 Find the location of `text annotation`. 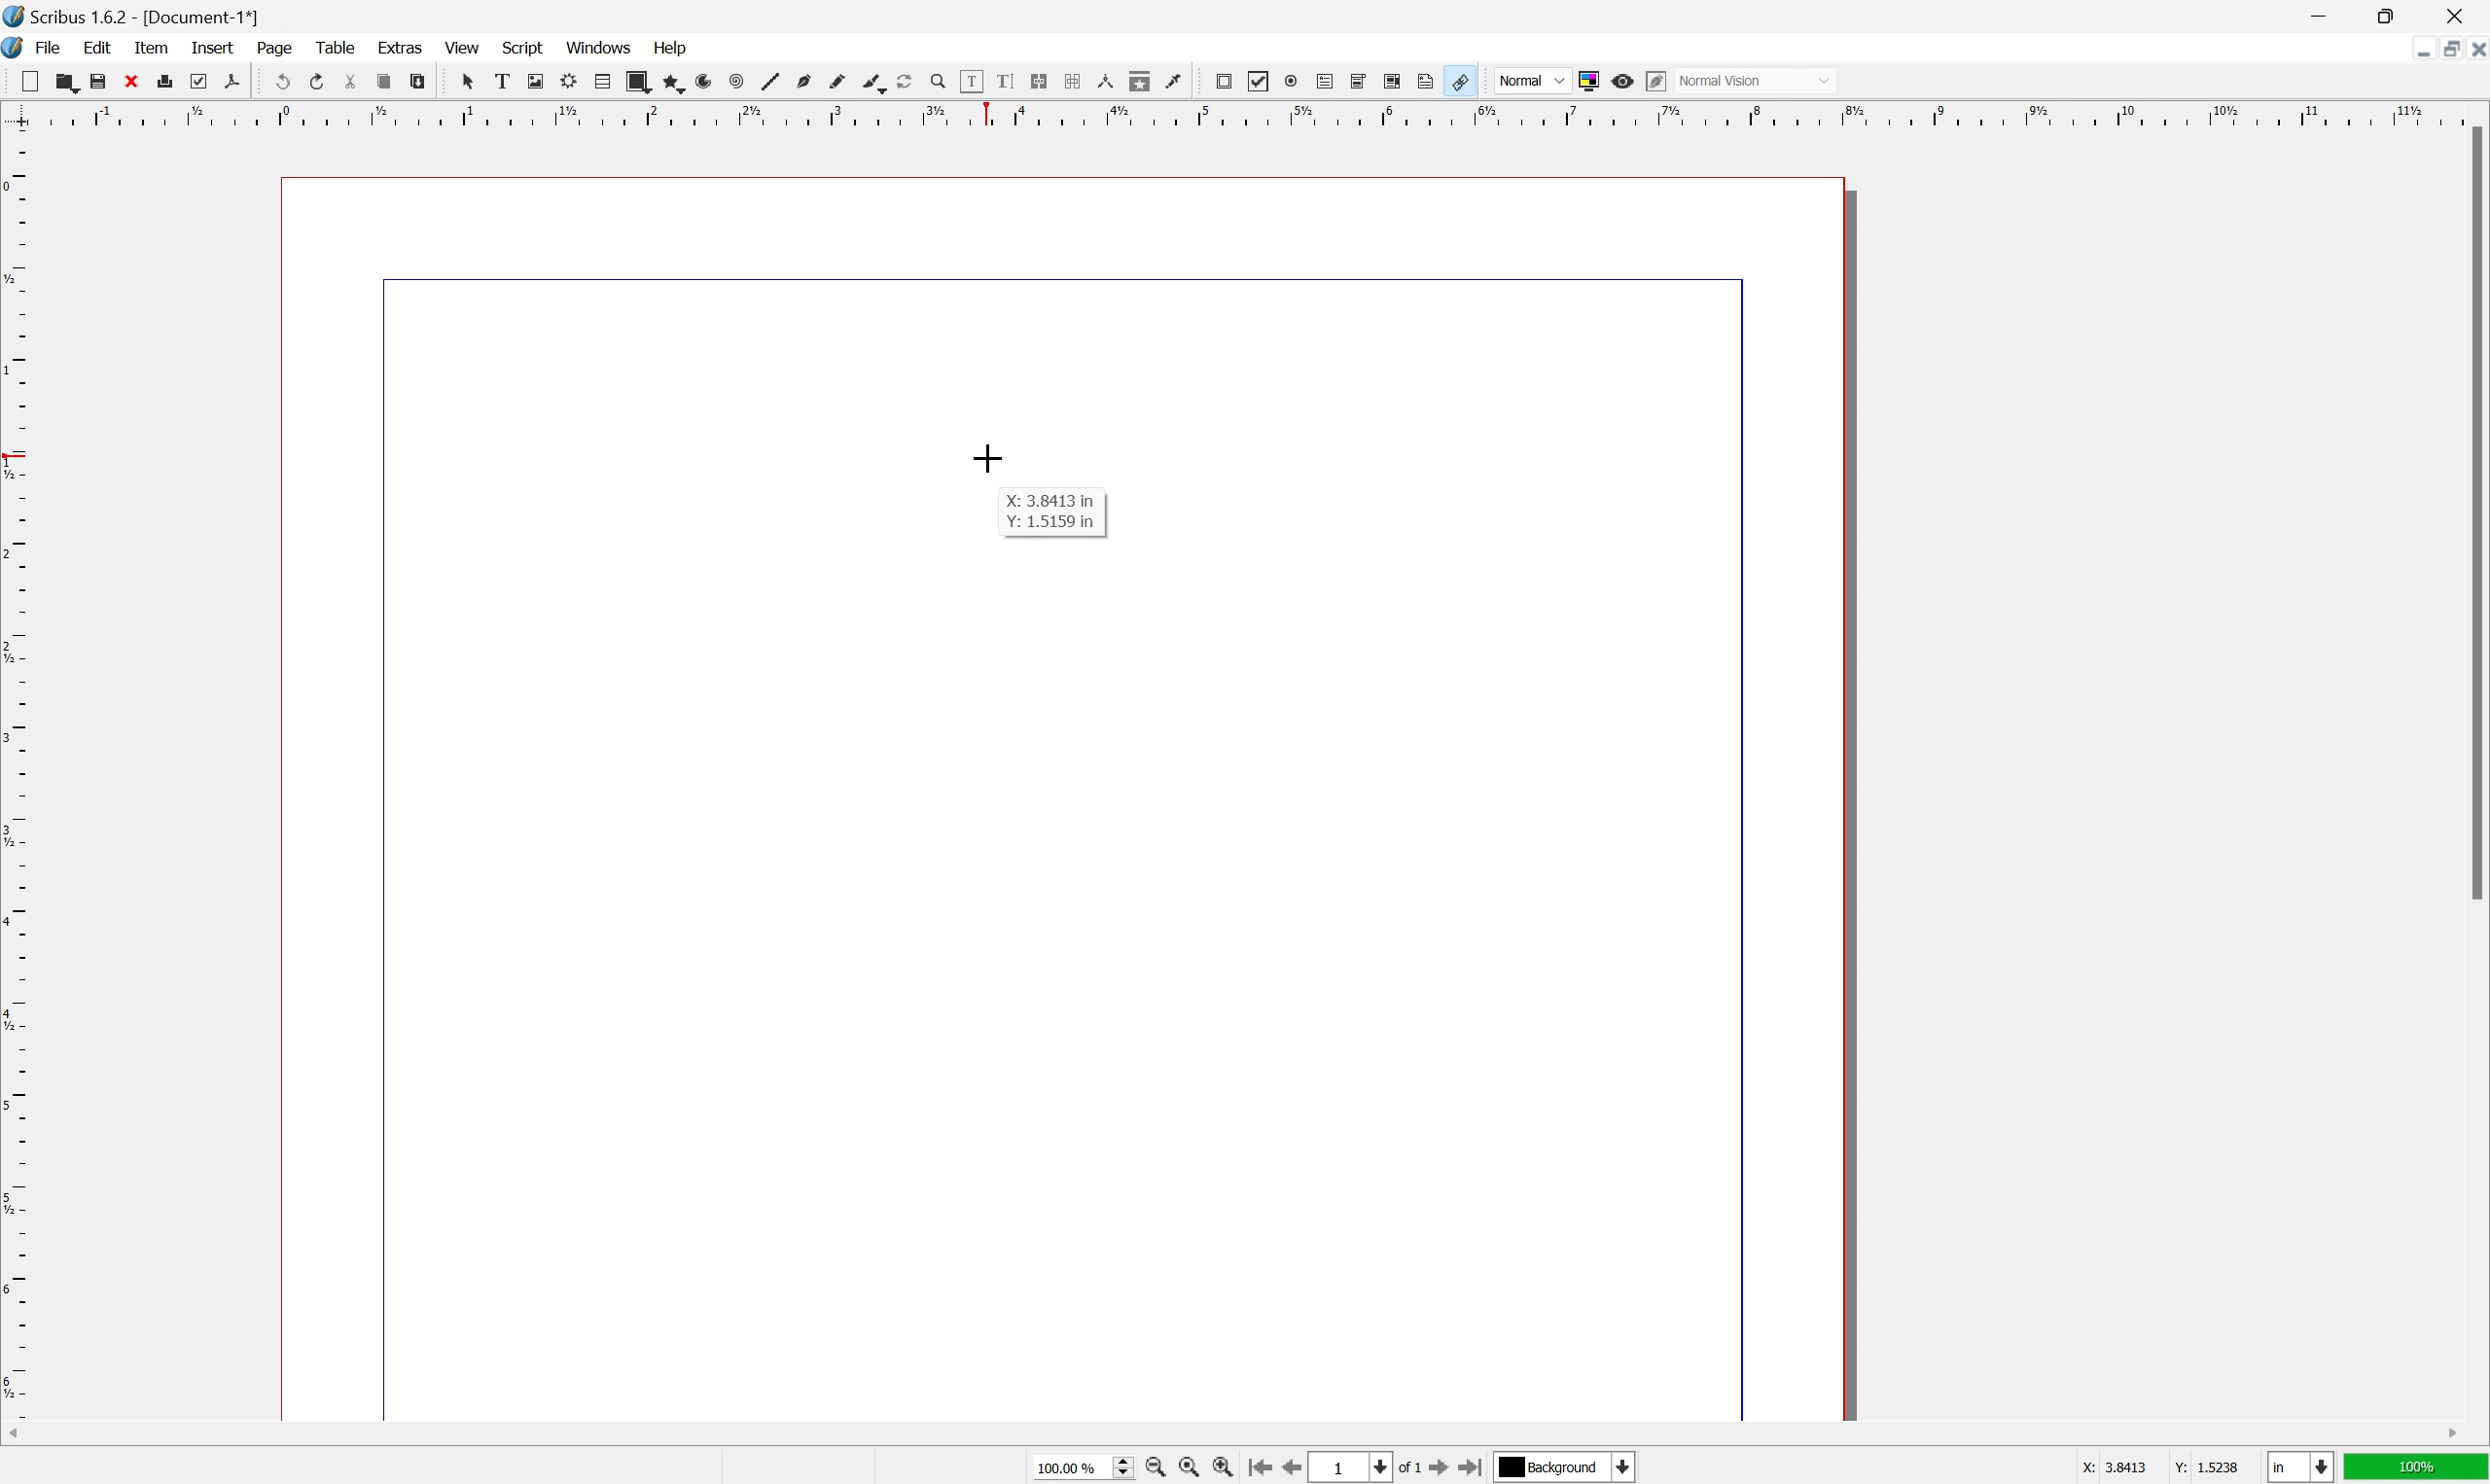

text annotation is located at coordinates (1427, 80).